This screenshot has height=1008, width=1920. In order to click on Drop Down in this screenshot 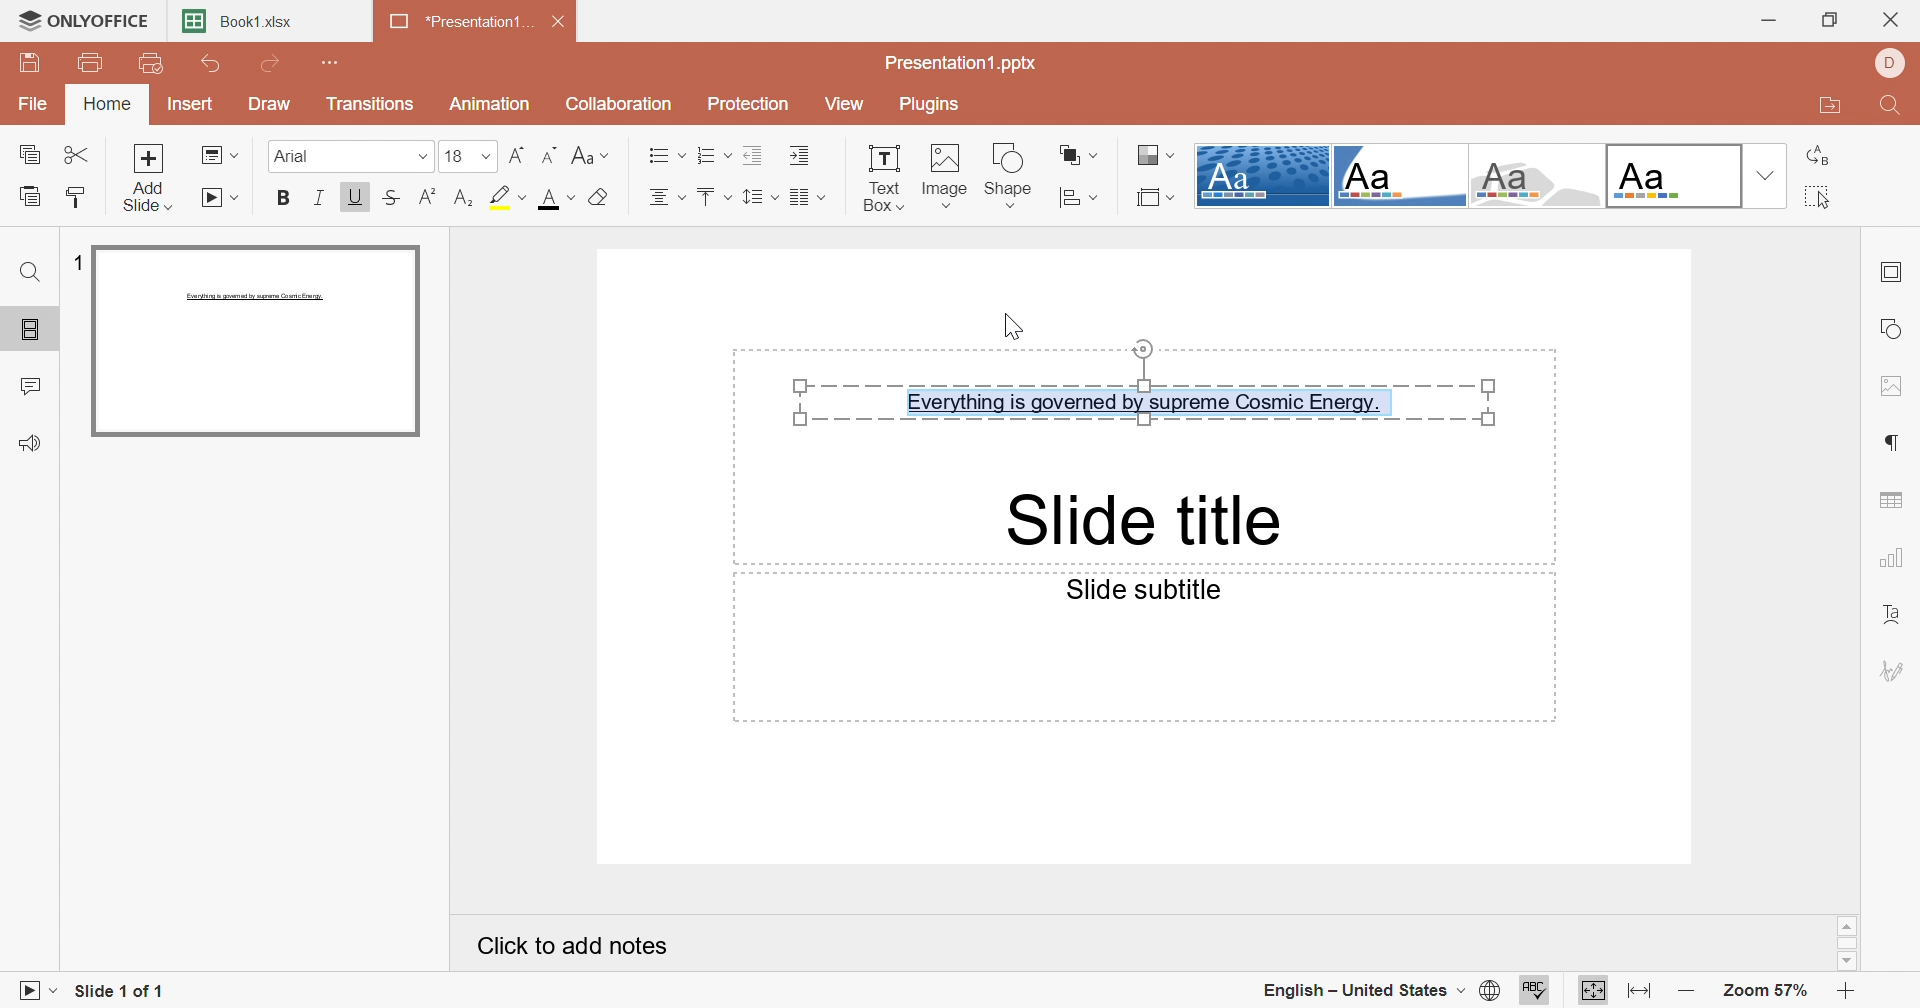, I will do `click(1767, 178)`.